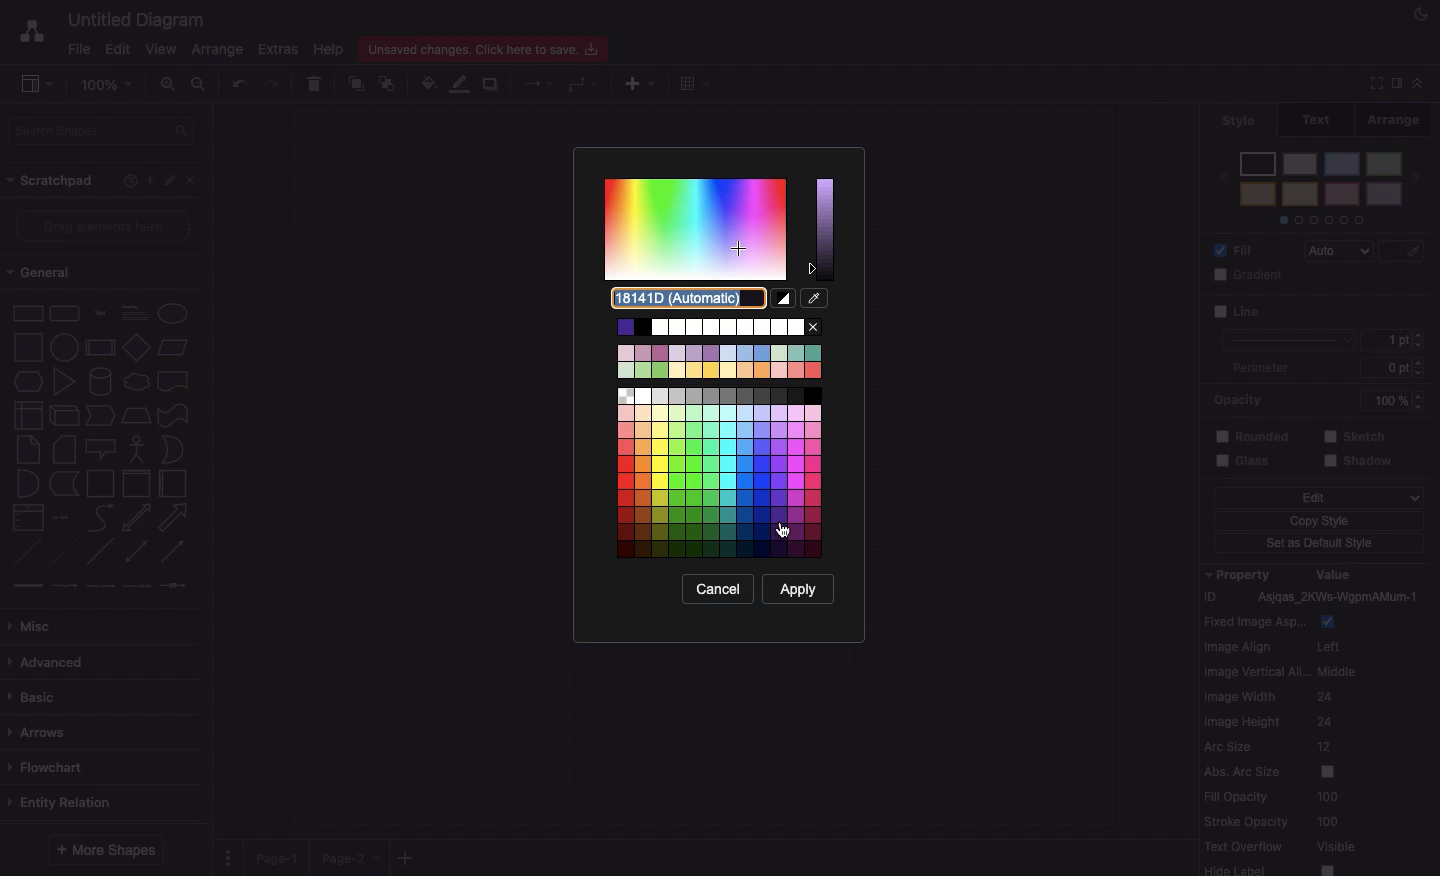  Describe the element at coordinates (406, 857) in the screenshot. I see `Add` at that location.